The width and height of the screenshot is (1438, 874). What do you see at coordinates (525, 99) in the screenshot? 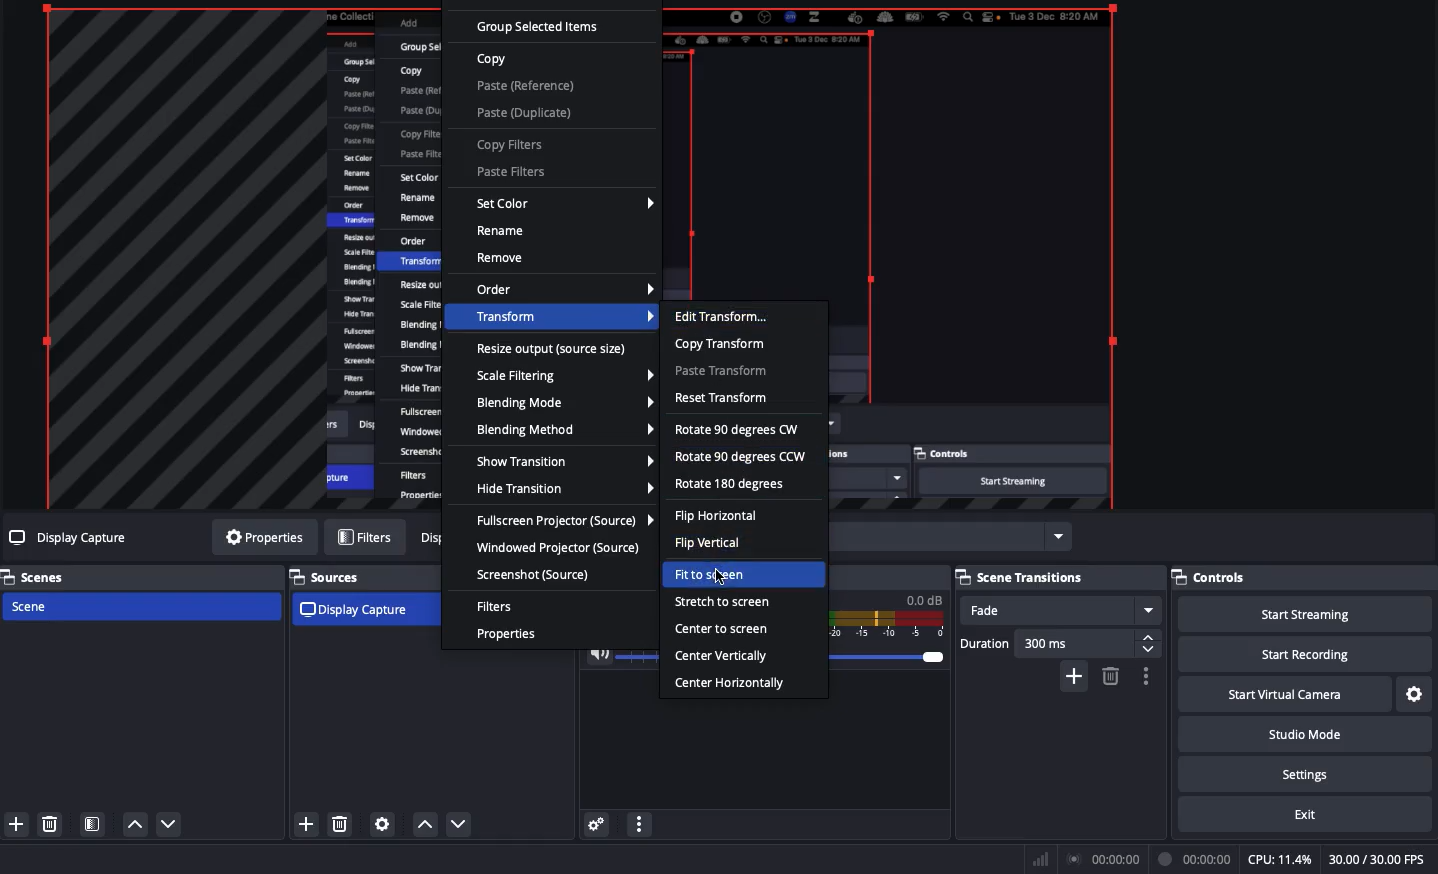
I see `Paste ` at bounding box center [525, 99].